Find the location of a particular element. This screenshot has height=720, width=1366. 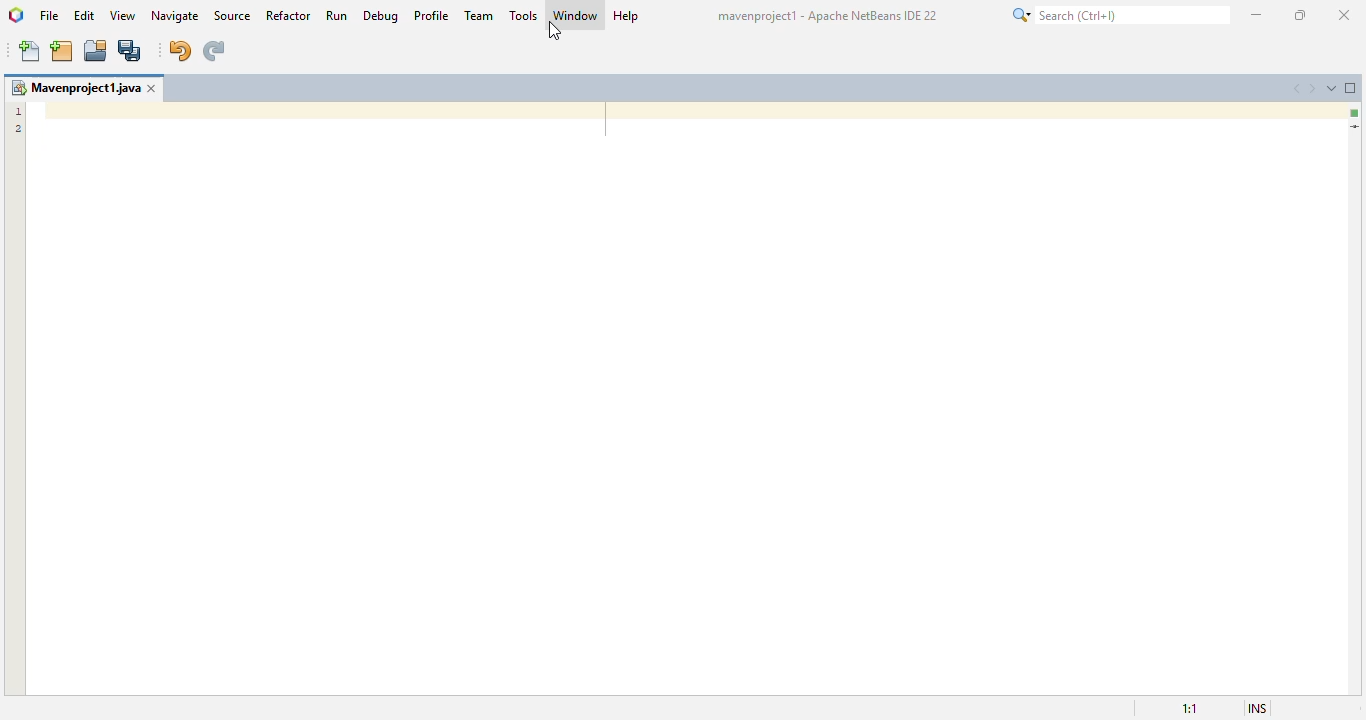

source is located at coordinates (232, 15).